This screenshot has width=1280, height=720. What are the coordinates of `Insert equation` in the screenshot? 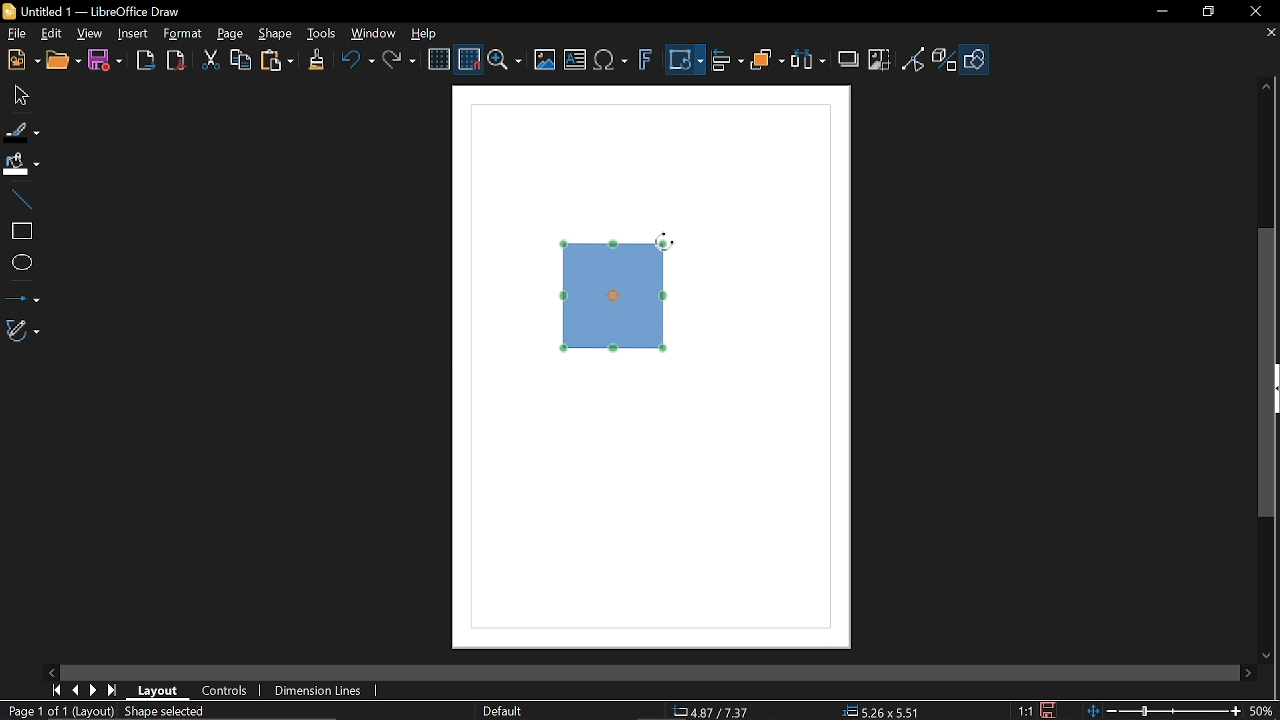 It's located at (611, 61).